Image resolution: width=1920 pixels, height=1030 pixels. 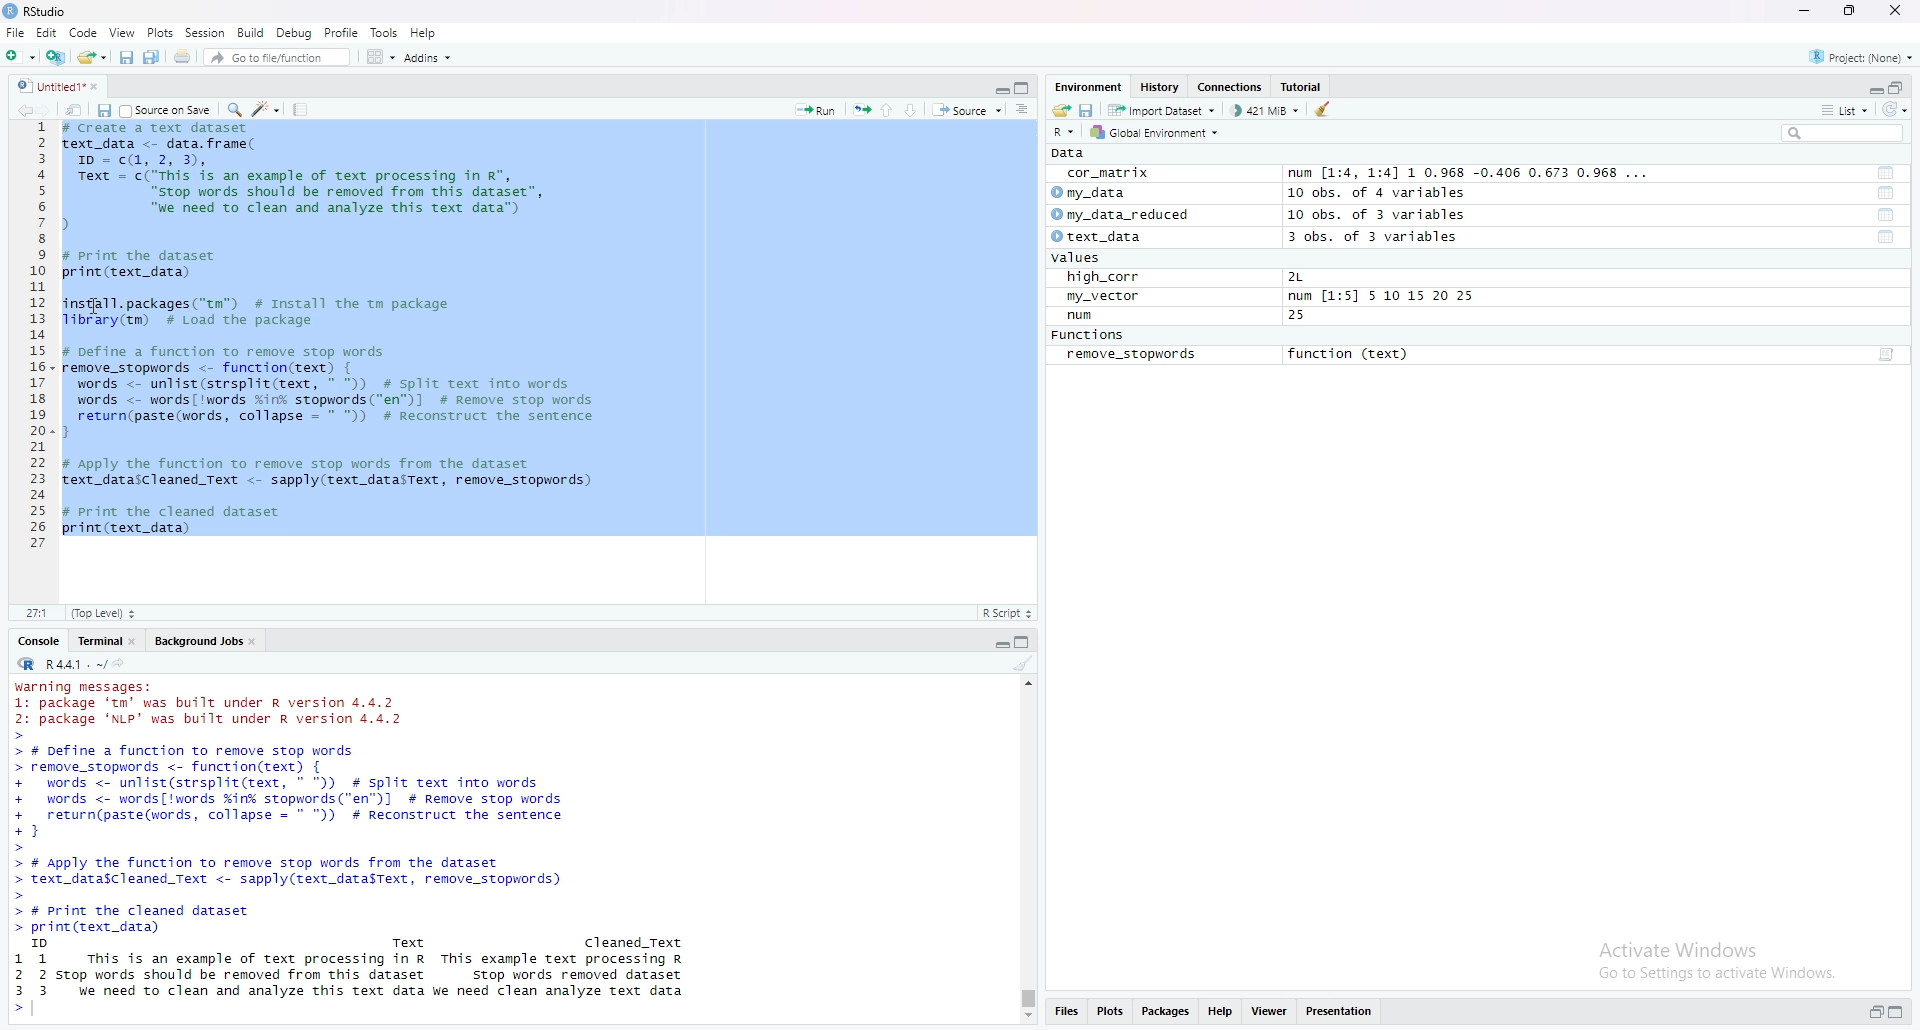 I want to click on clear console, so click(x=1025, y=664).